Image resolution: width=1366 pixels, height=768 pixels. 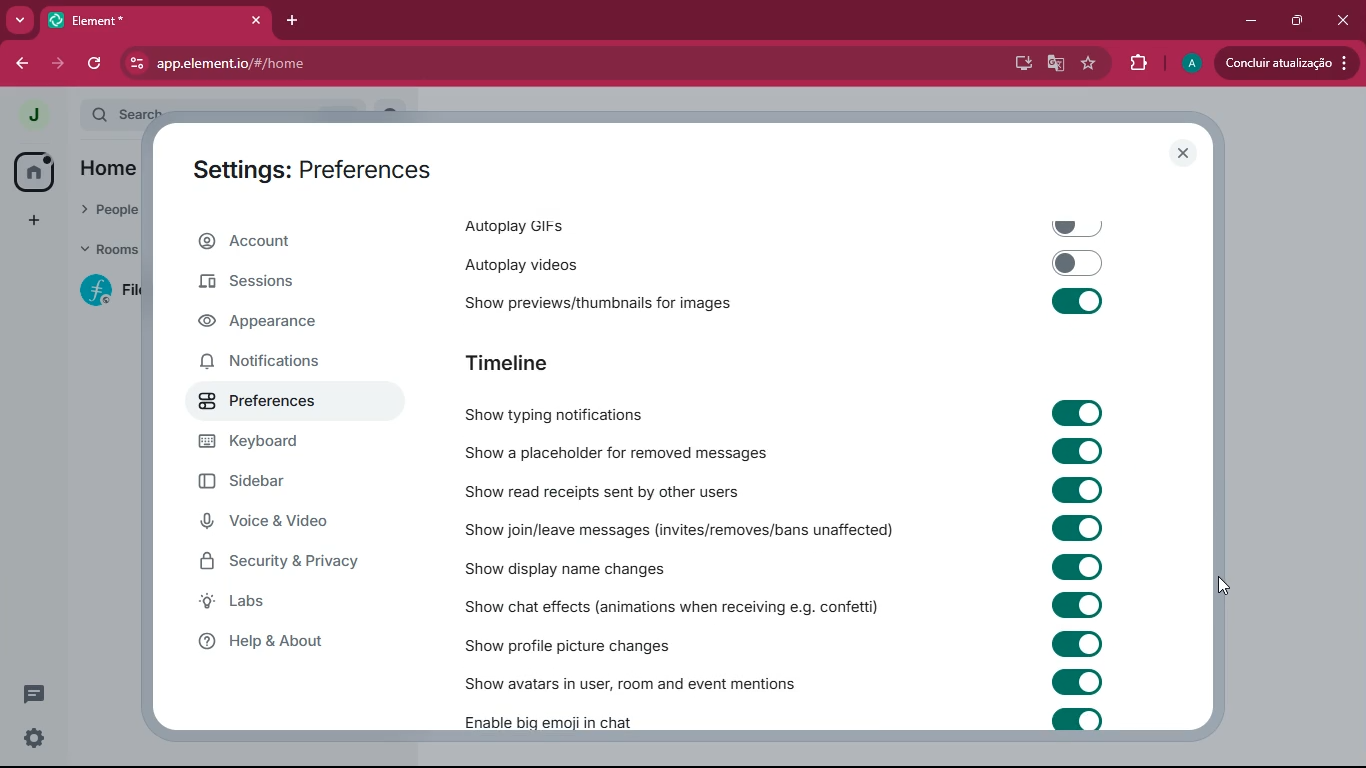 I want to click on autoplay videos, so click(x=776, y=266).